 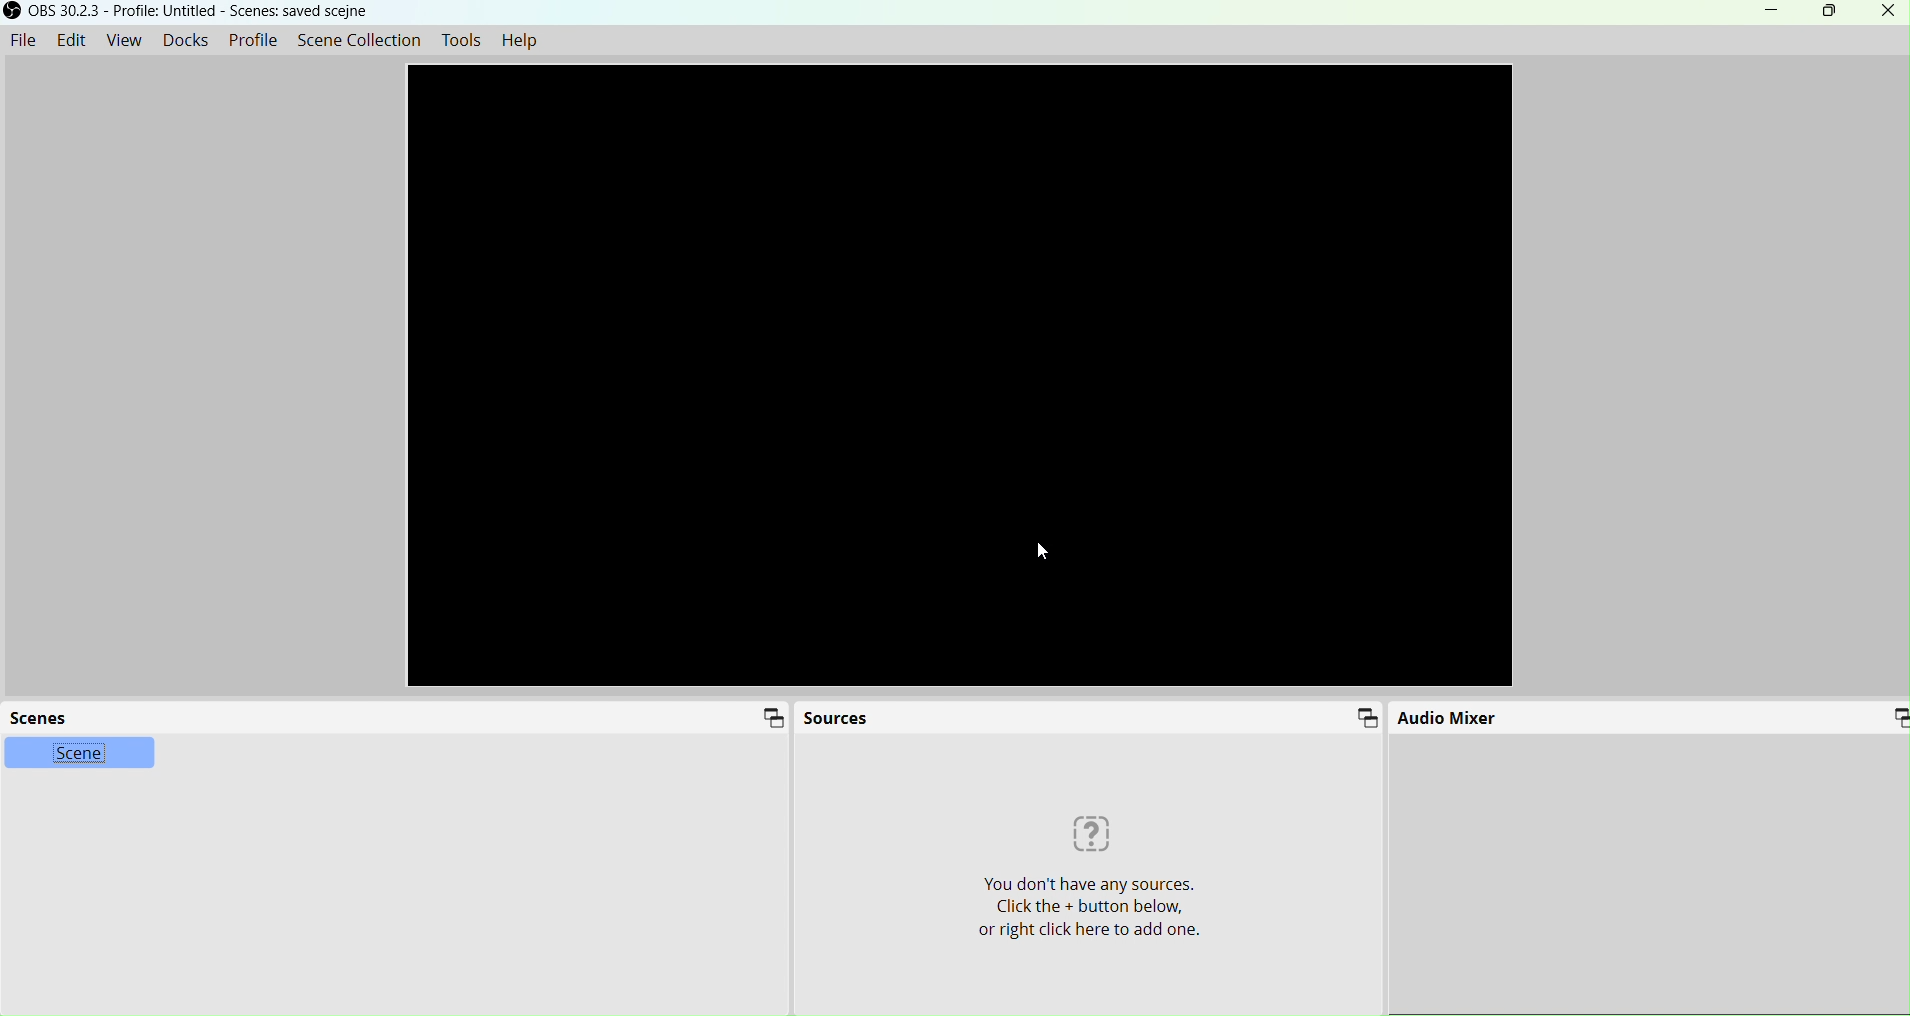 I want to click on Help, so click(x=520, y=40).